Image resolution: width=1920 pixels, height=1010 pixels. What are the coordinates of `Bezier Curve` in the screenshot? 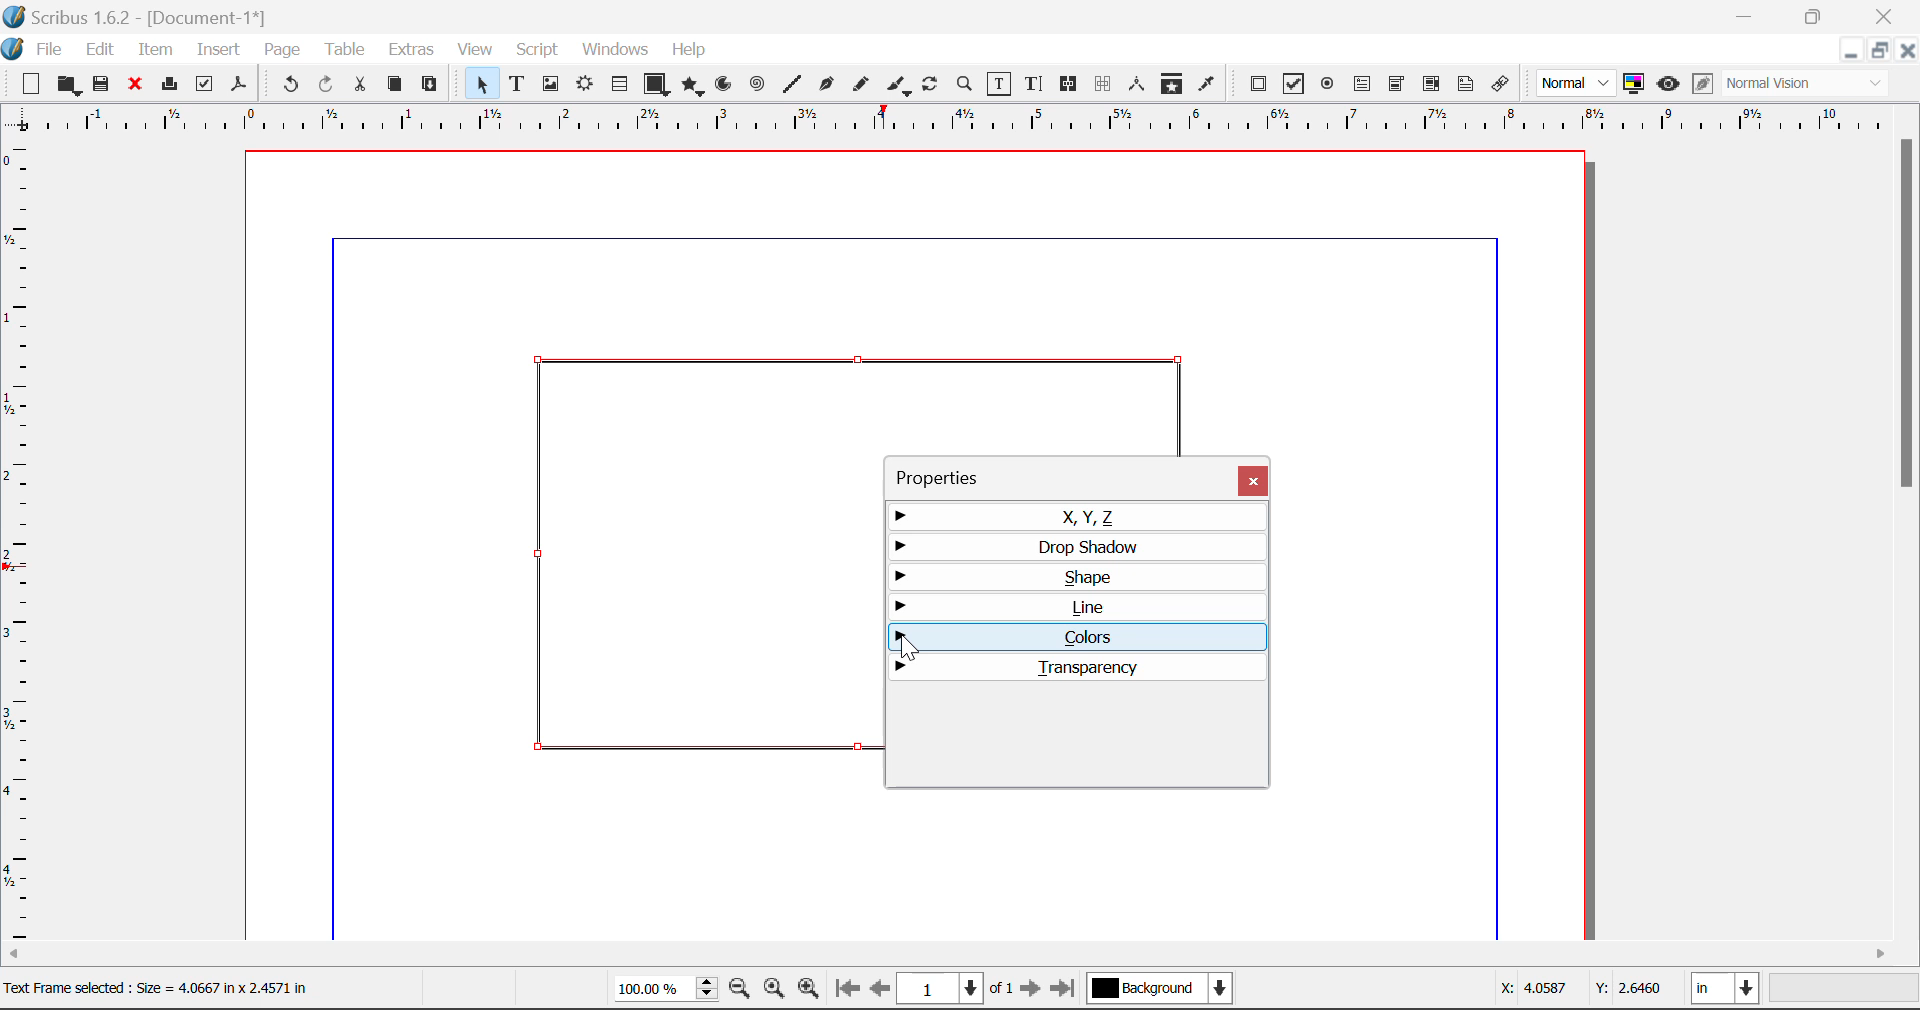 It's located at (824, 84).